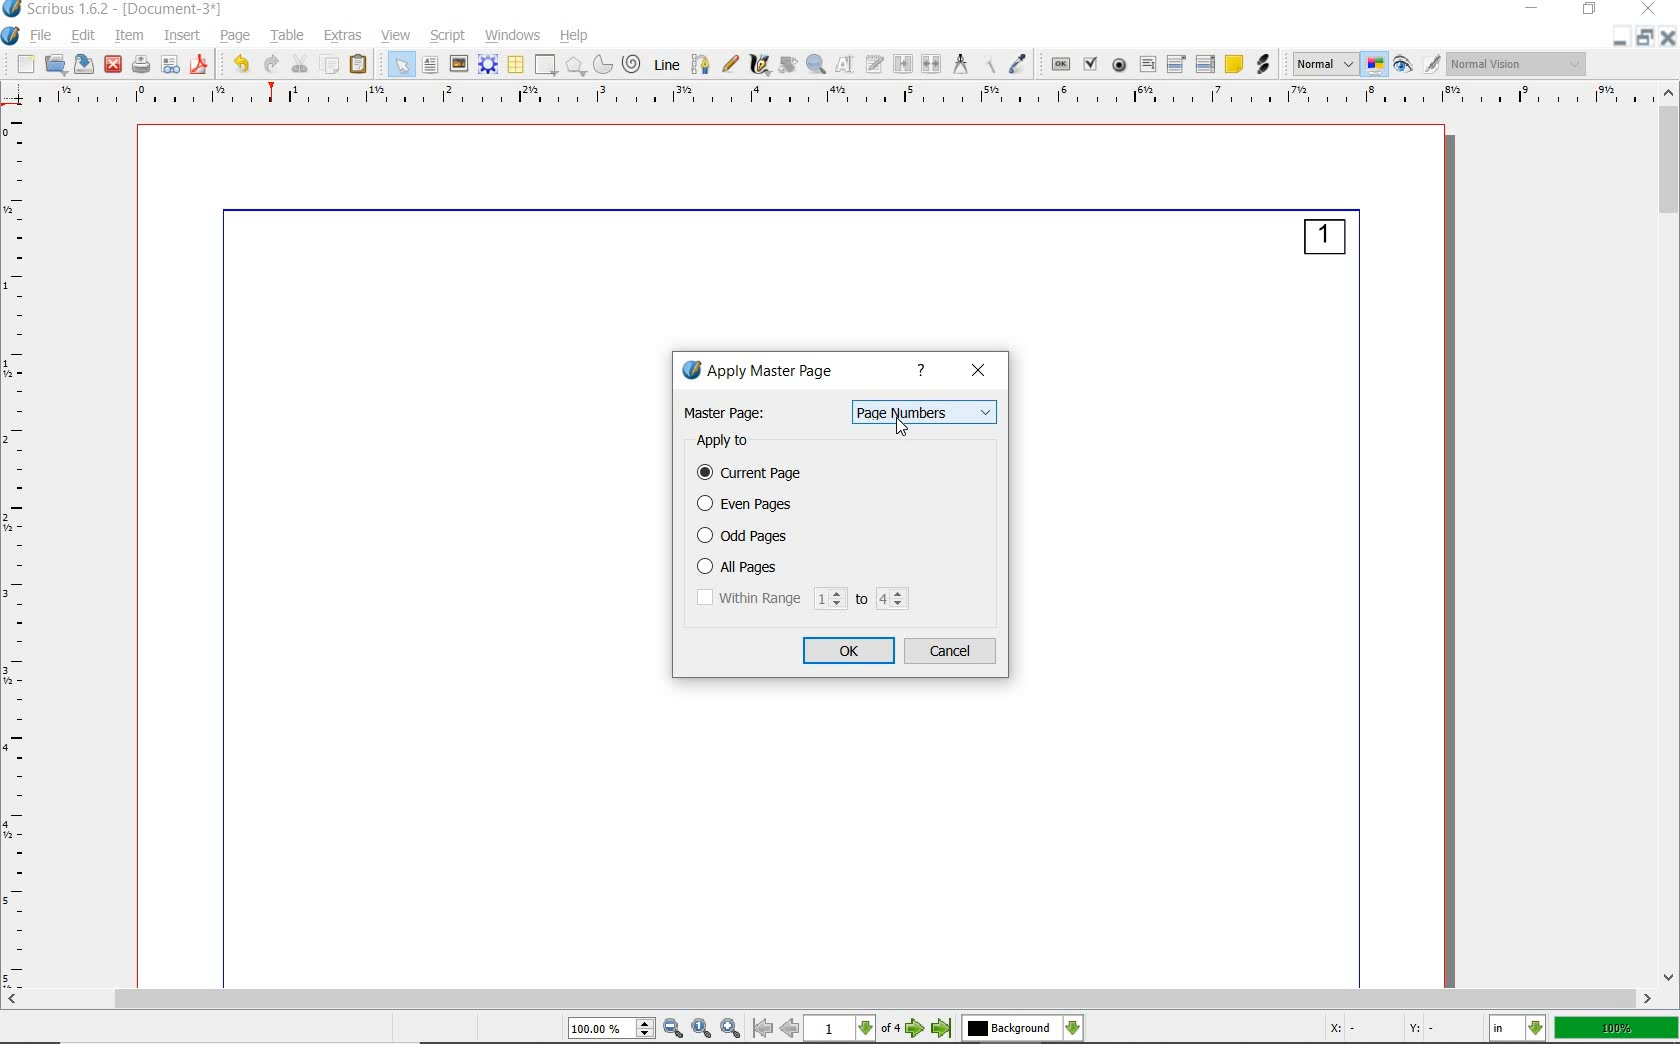 The image size is (1680, 1044). Describe the element at coordinates (199, 66) in the screenshot. I see `save as pdf` at that location.